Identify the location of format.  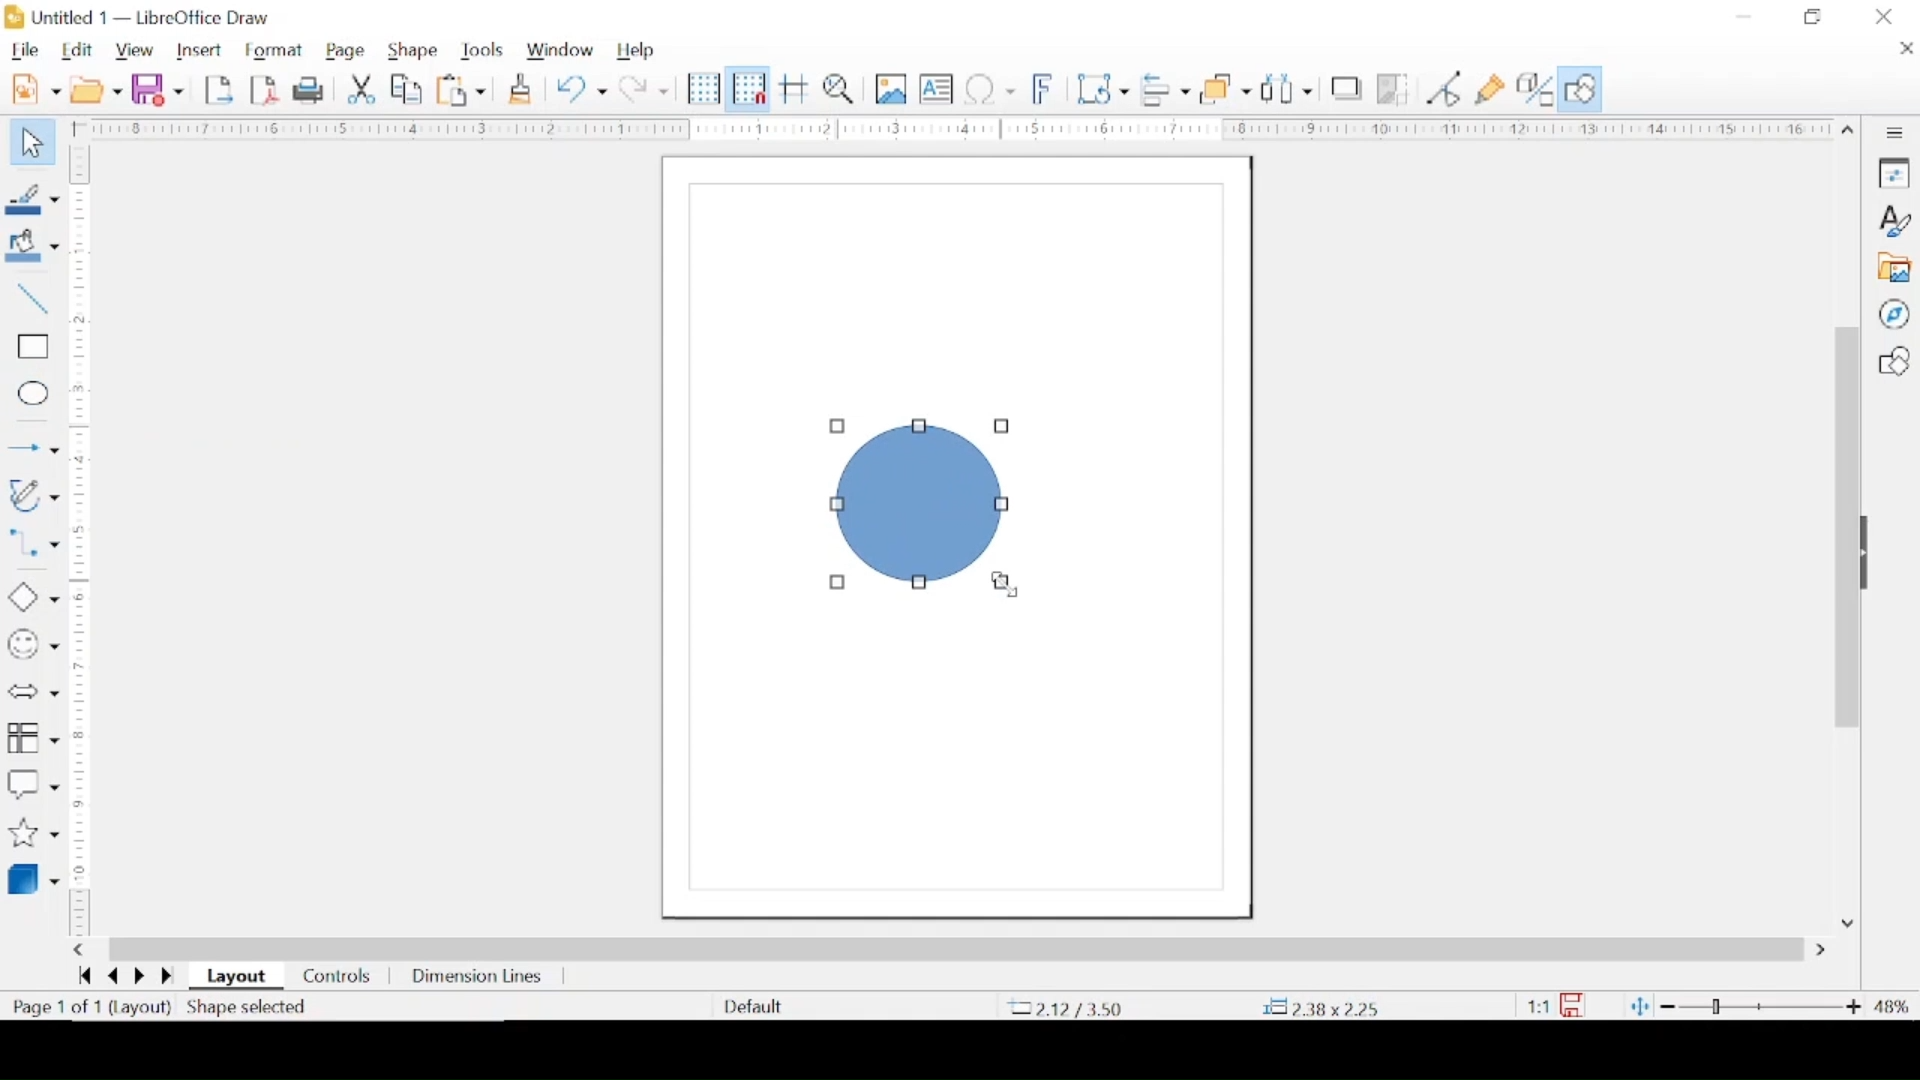
(277, 49).